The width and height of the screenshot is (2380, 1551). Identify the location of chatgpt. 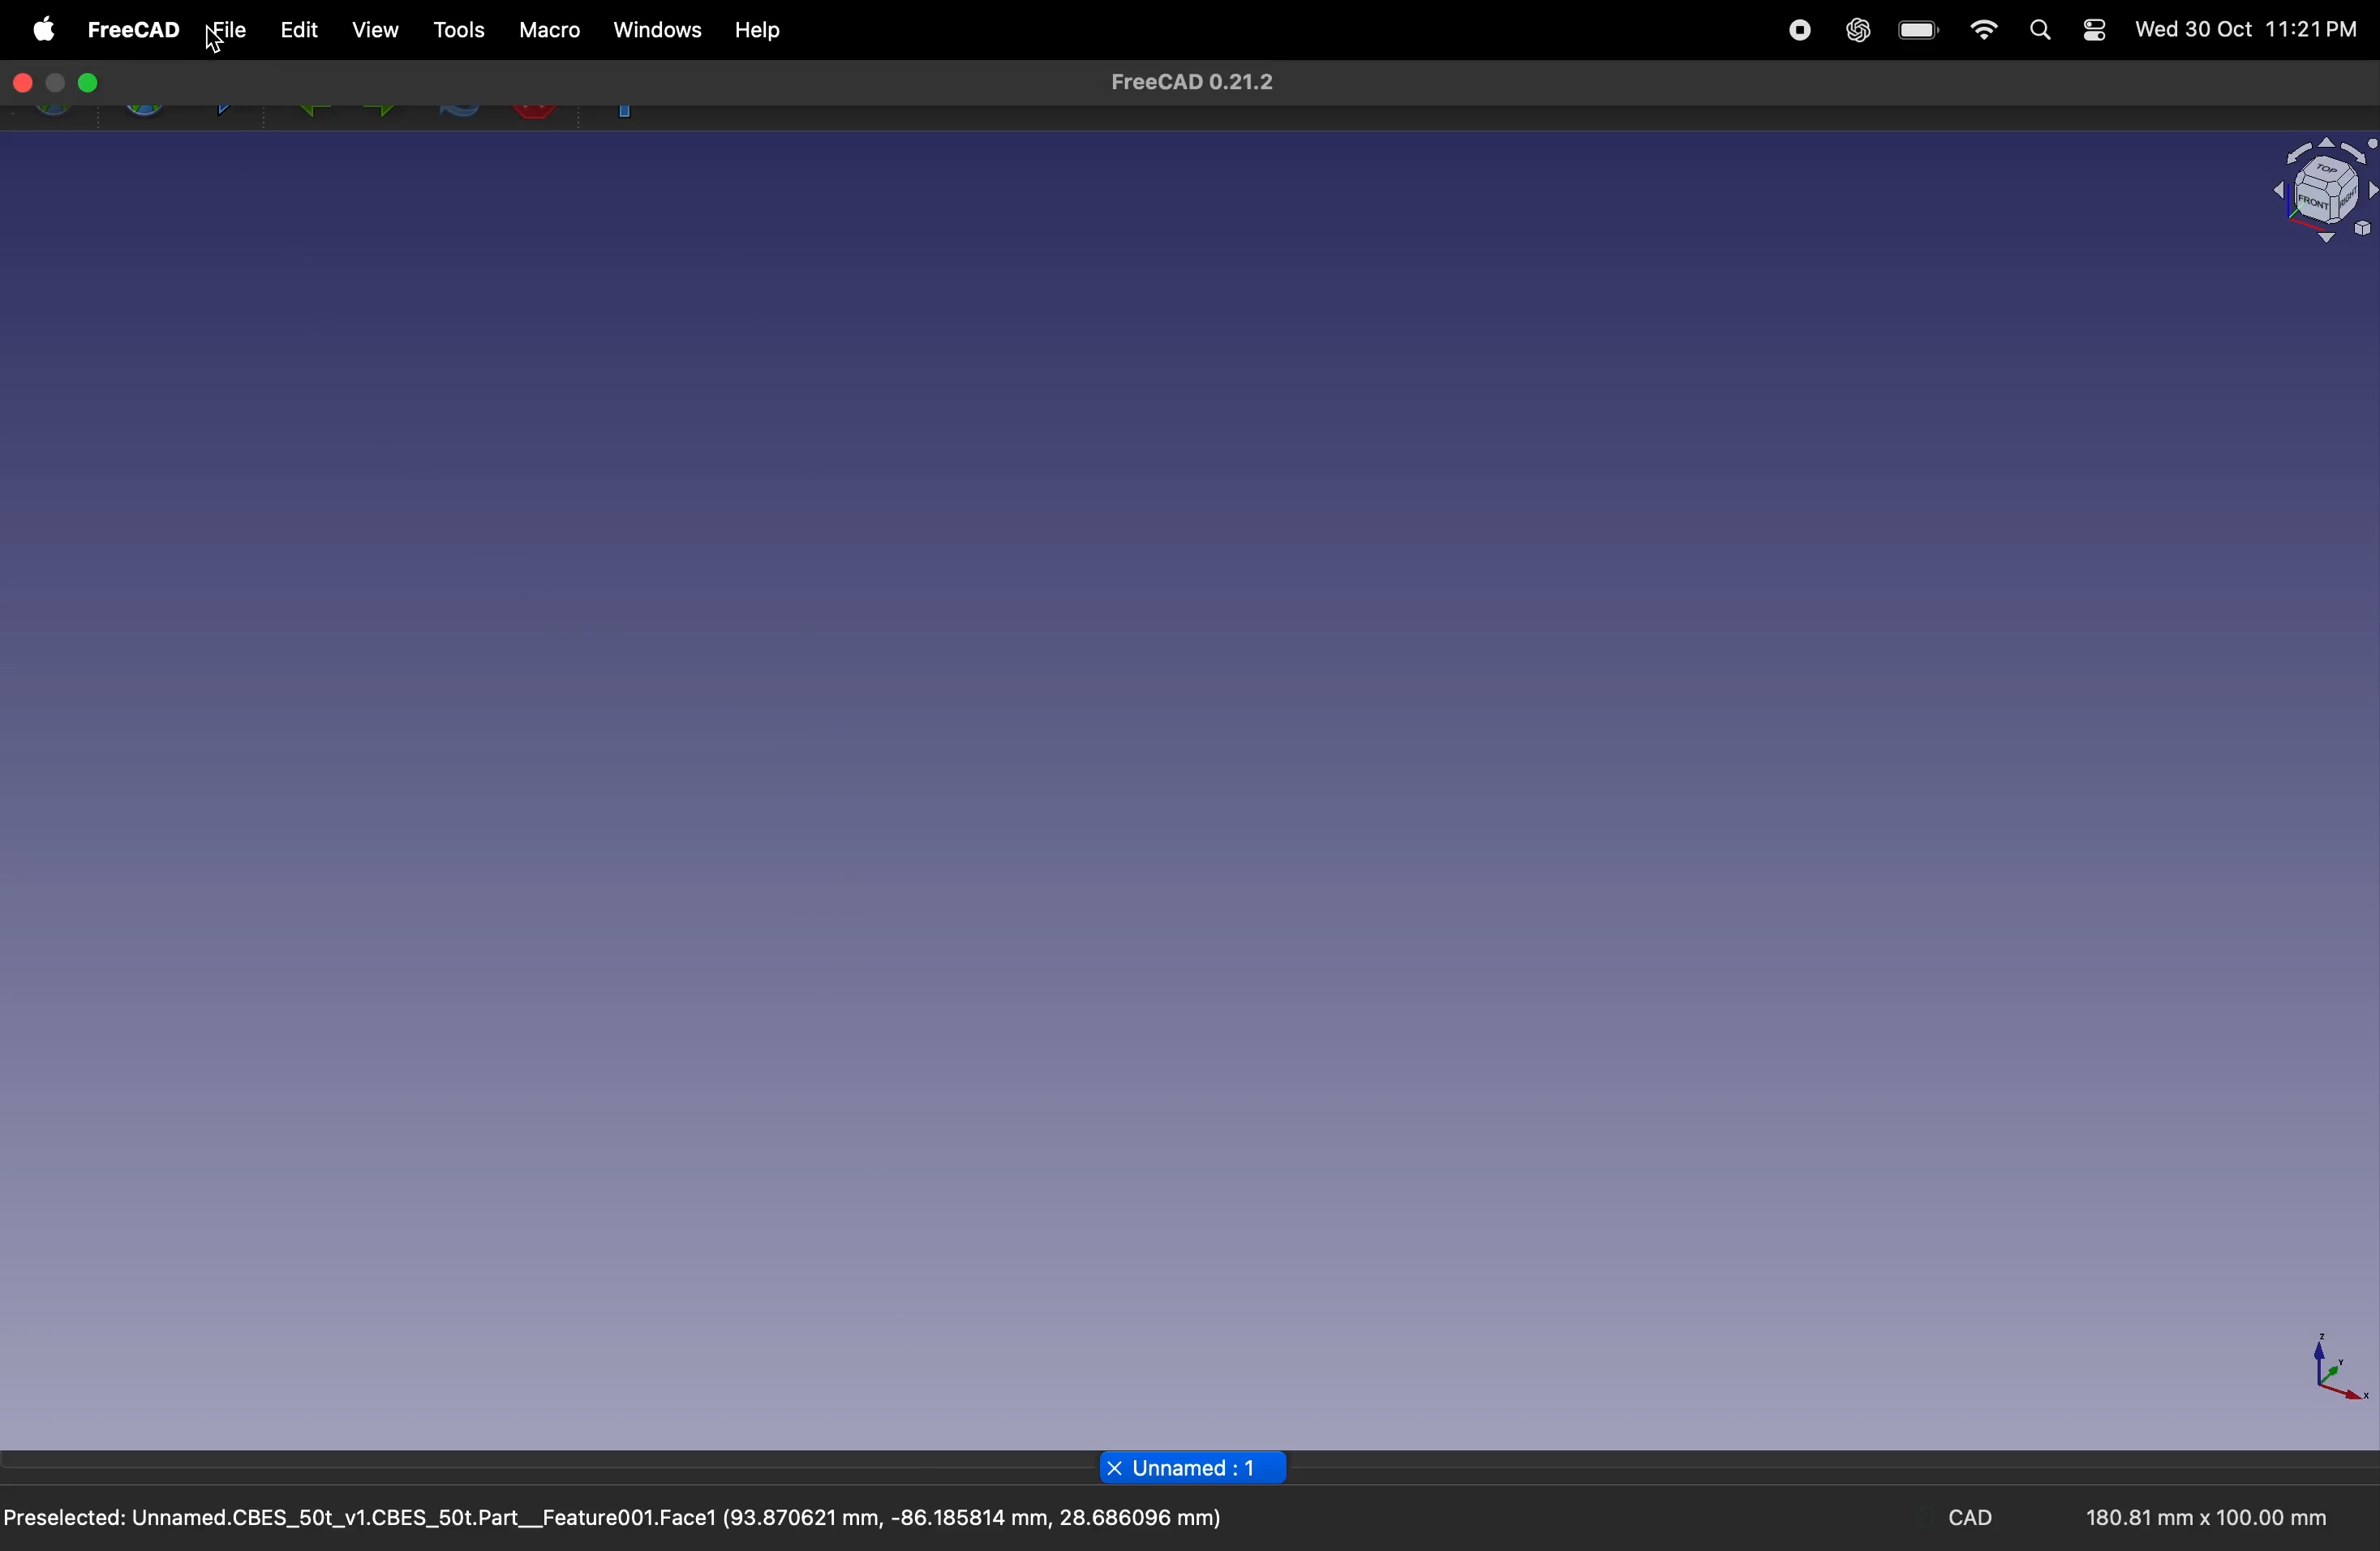
(1852, 31).